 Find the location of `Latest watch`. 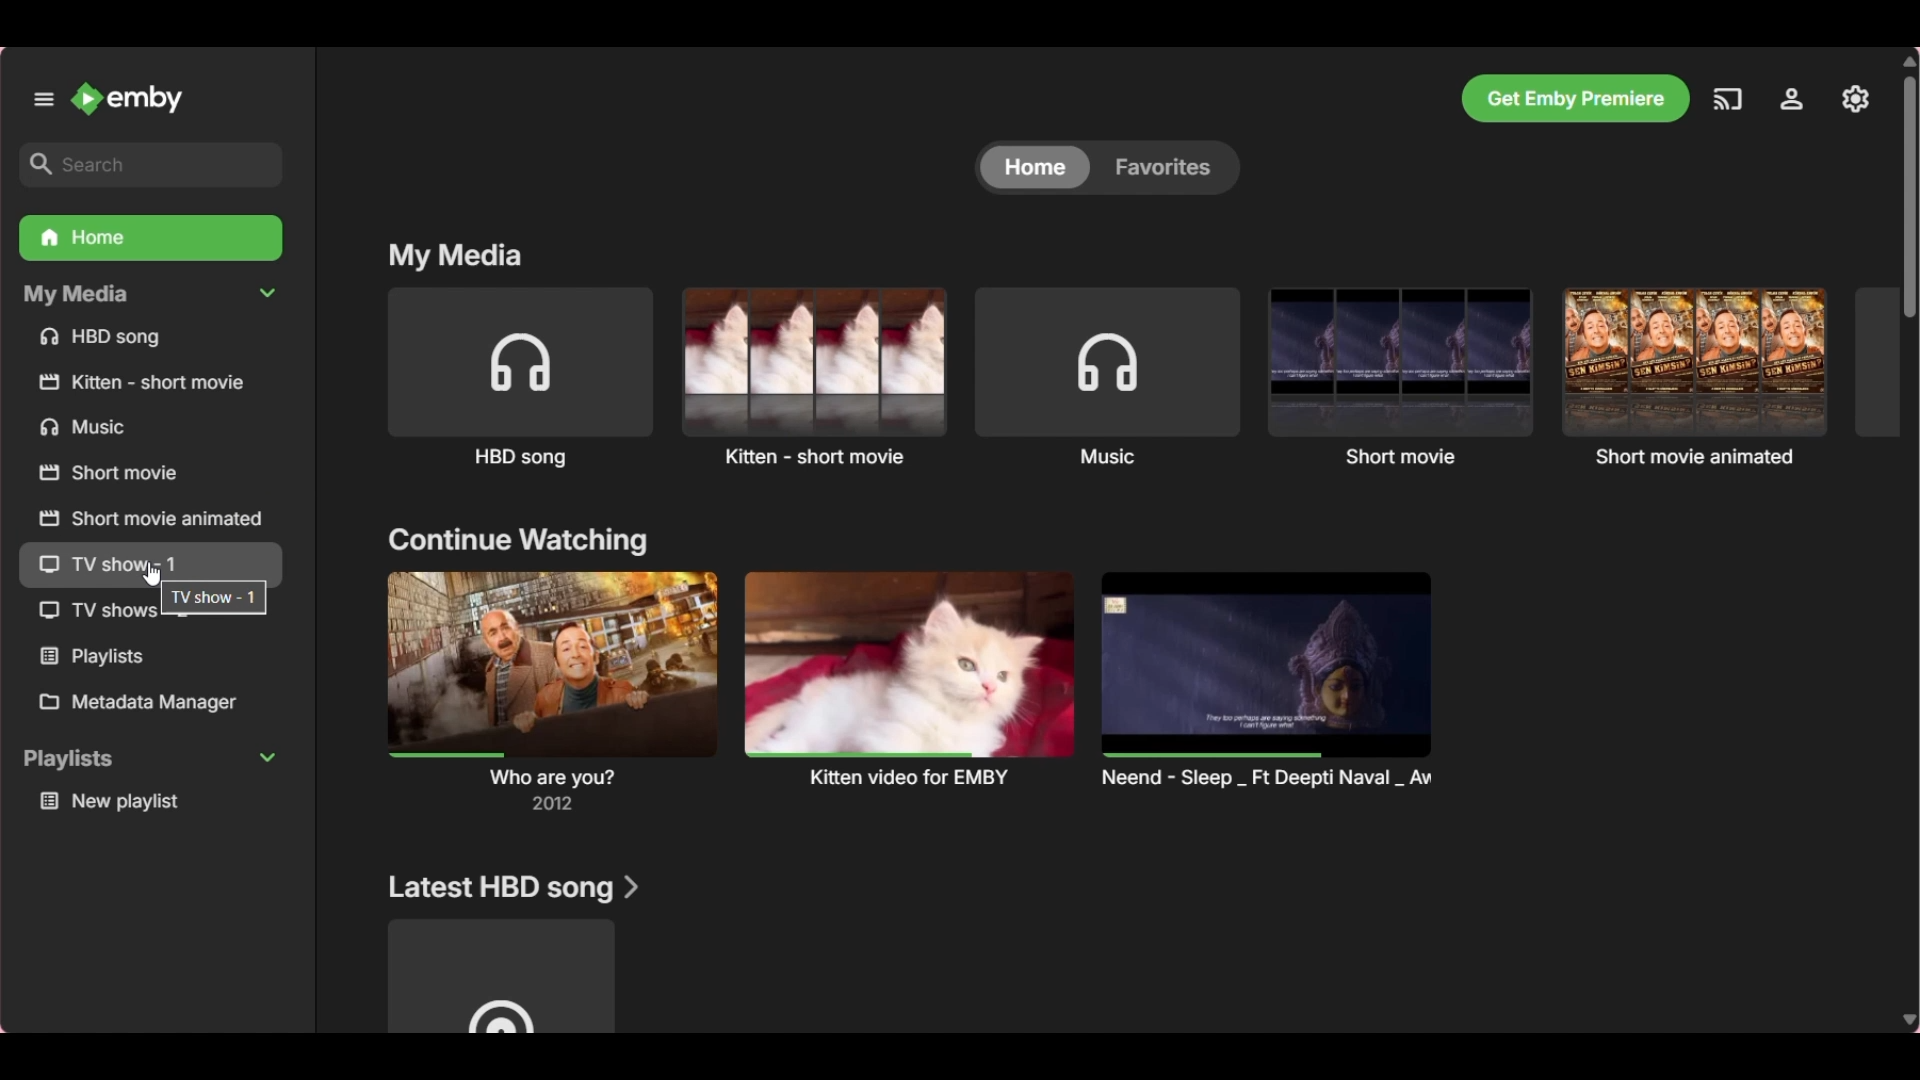

Latest watch is located at coordinates (1267, 681).